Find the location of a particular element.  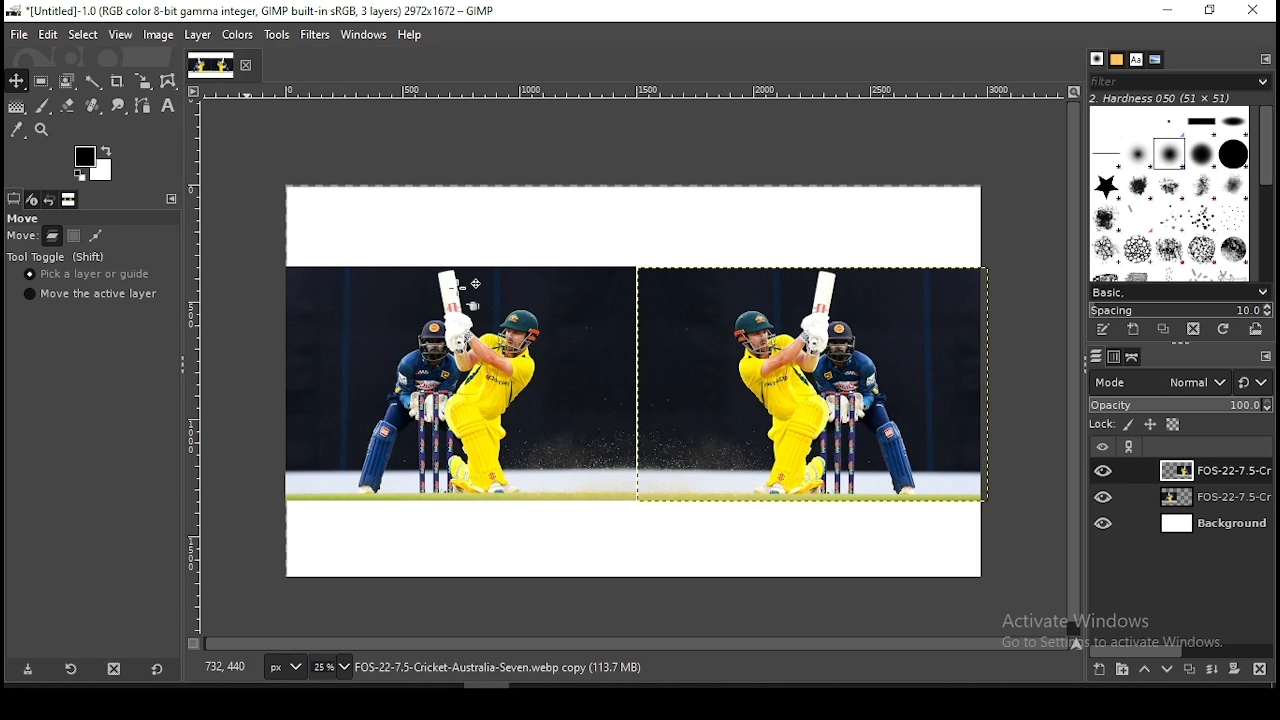

new layer  is located at coordinates (1098, 671).